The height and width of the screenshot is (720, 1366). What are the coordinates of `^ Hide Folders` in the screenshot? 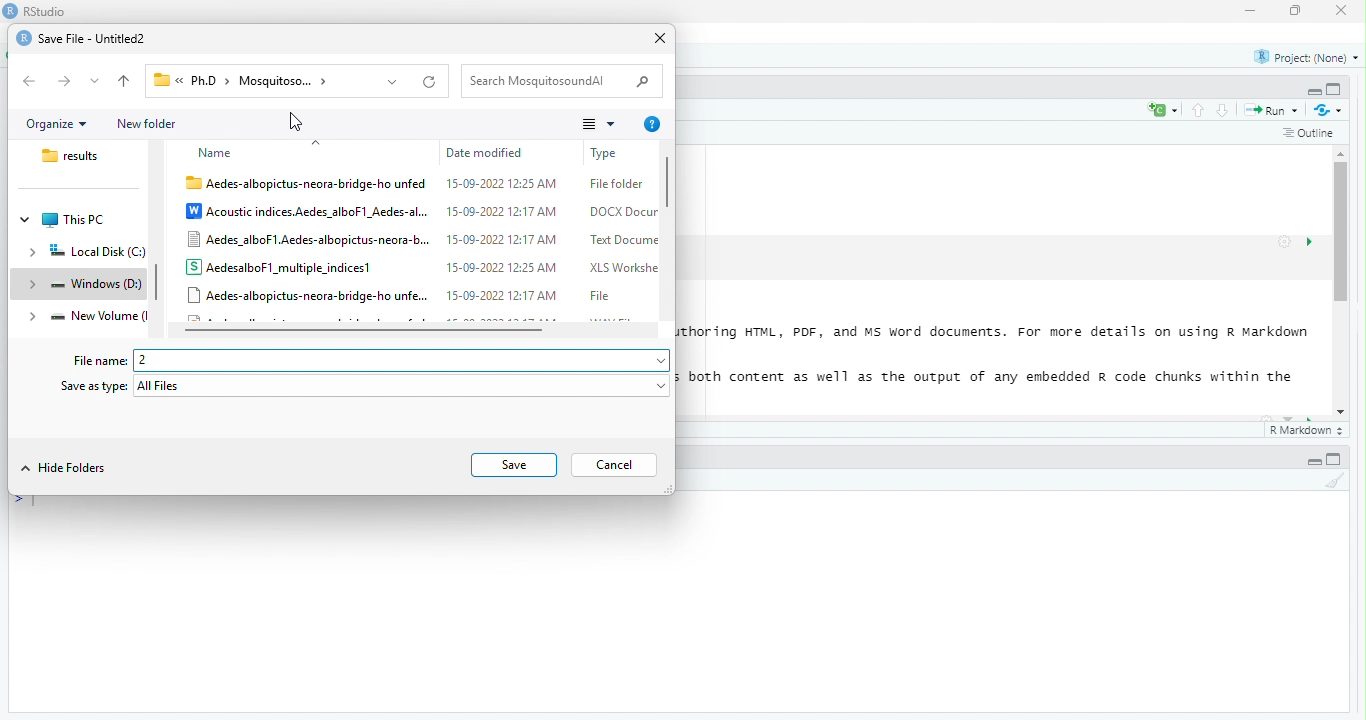 It's located at (65, 468).